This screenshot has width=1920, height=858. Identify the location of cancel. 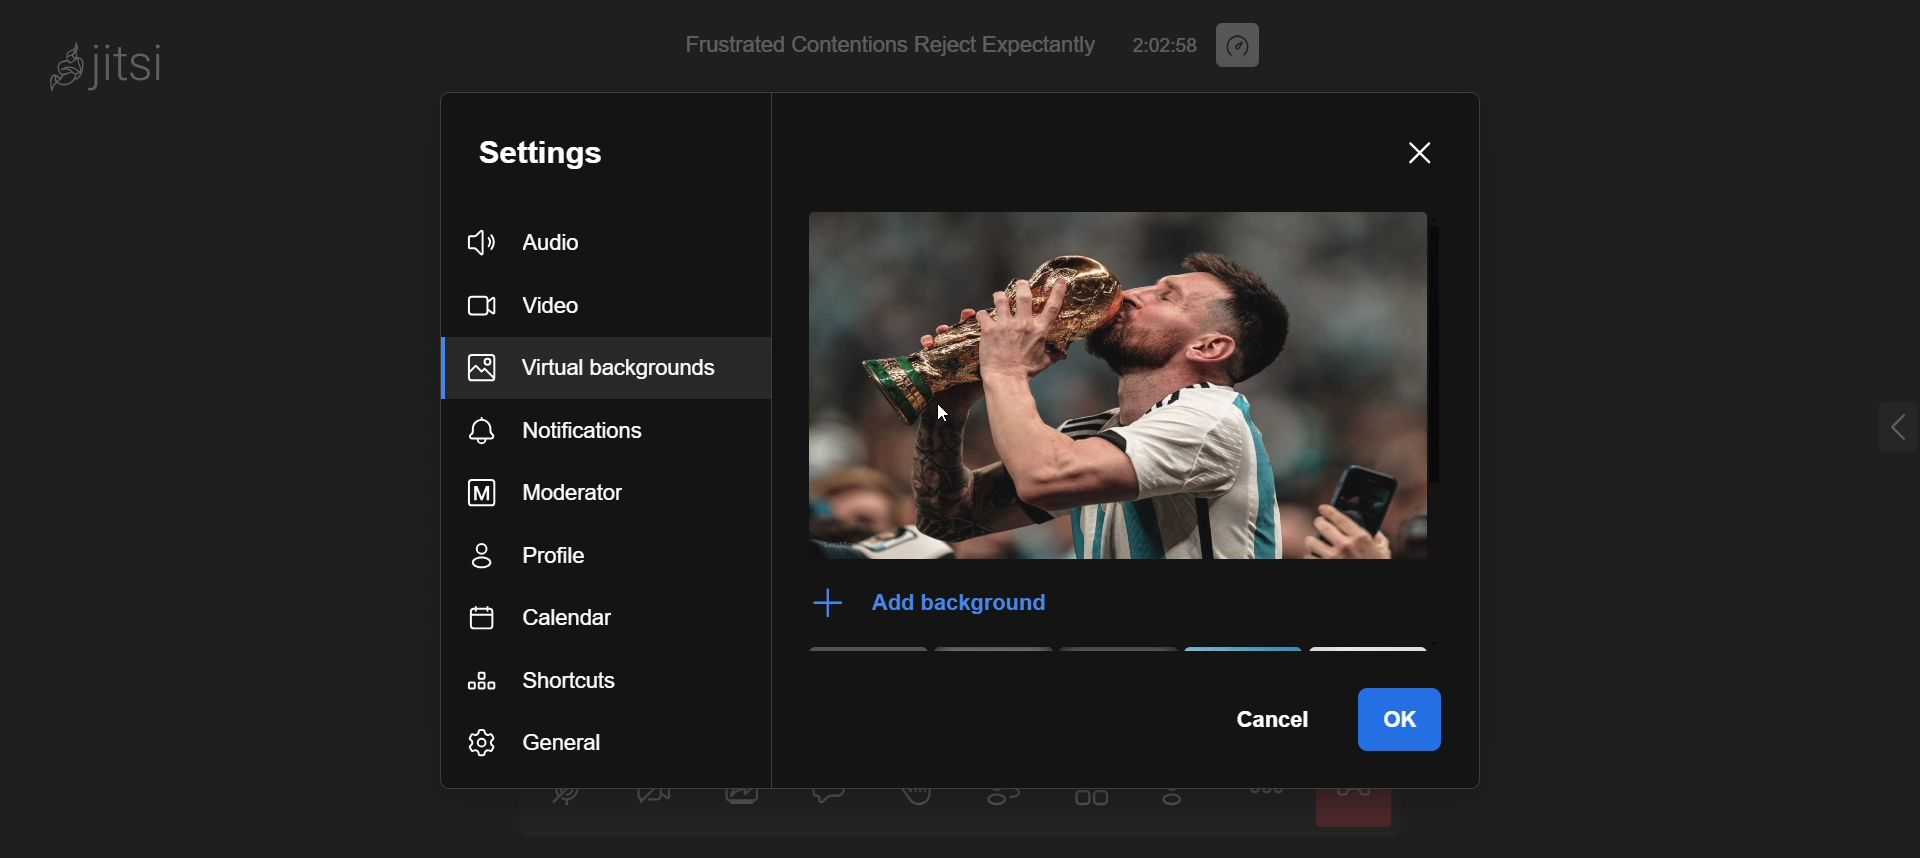
(1267, 721).